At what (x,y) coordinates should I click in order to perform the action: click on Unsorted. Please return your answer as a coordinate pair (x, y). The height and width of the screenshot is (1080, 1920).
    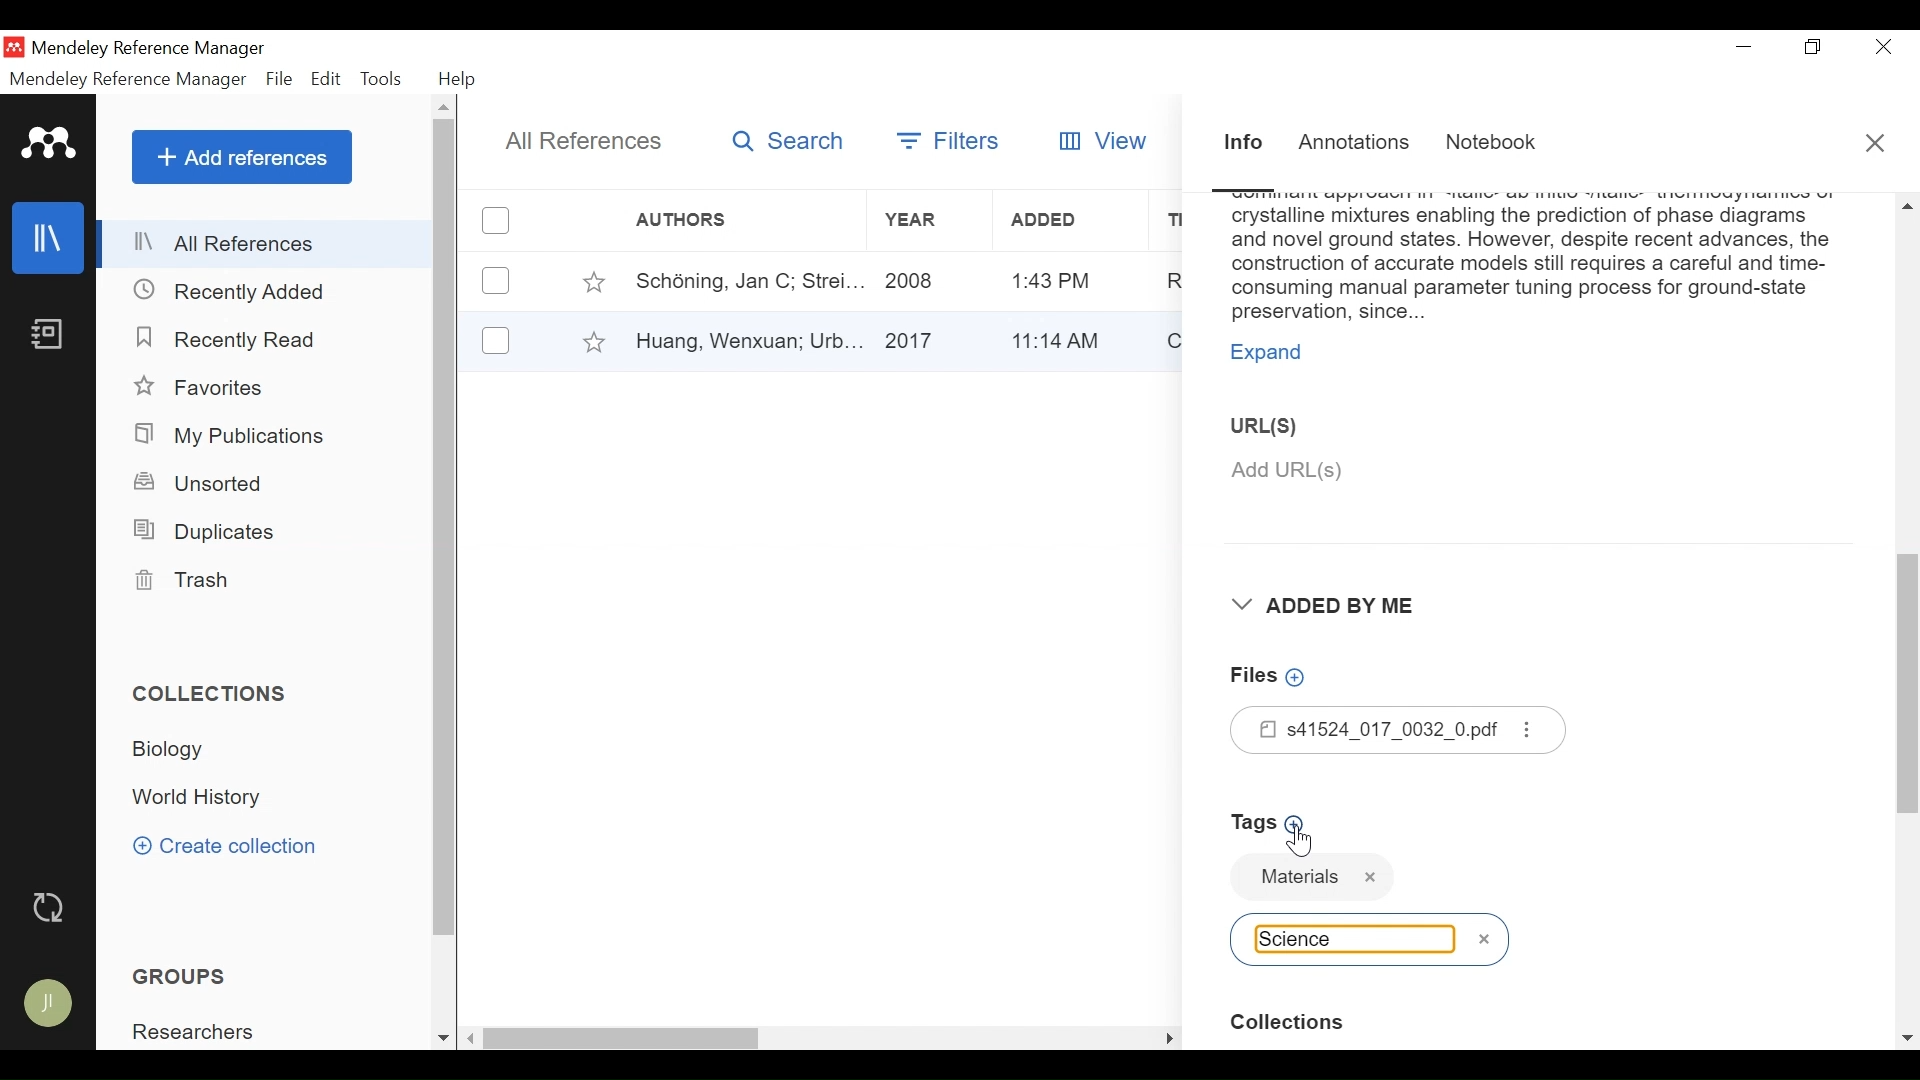
    Looking at the image, I should click on (201, 483).